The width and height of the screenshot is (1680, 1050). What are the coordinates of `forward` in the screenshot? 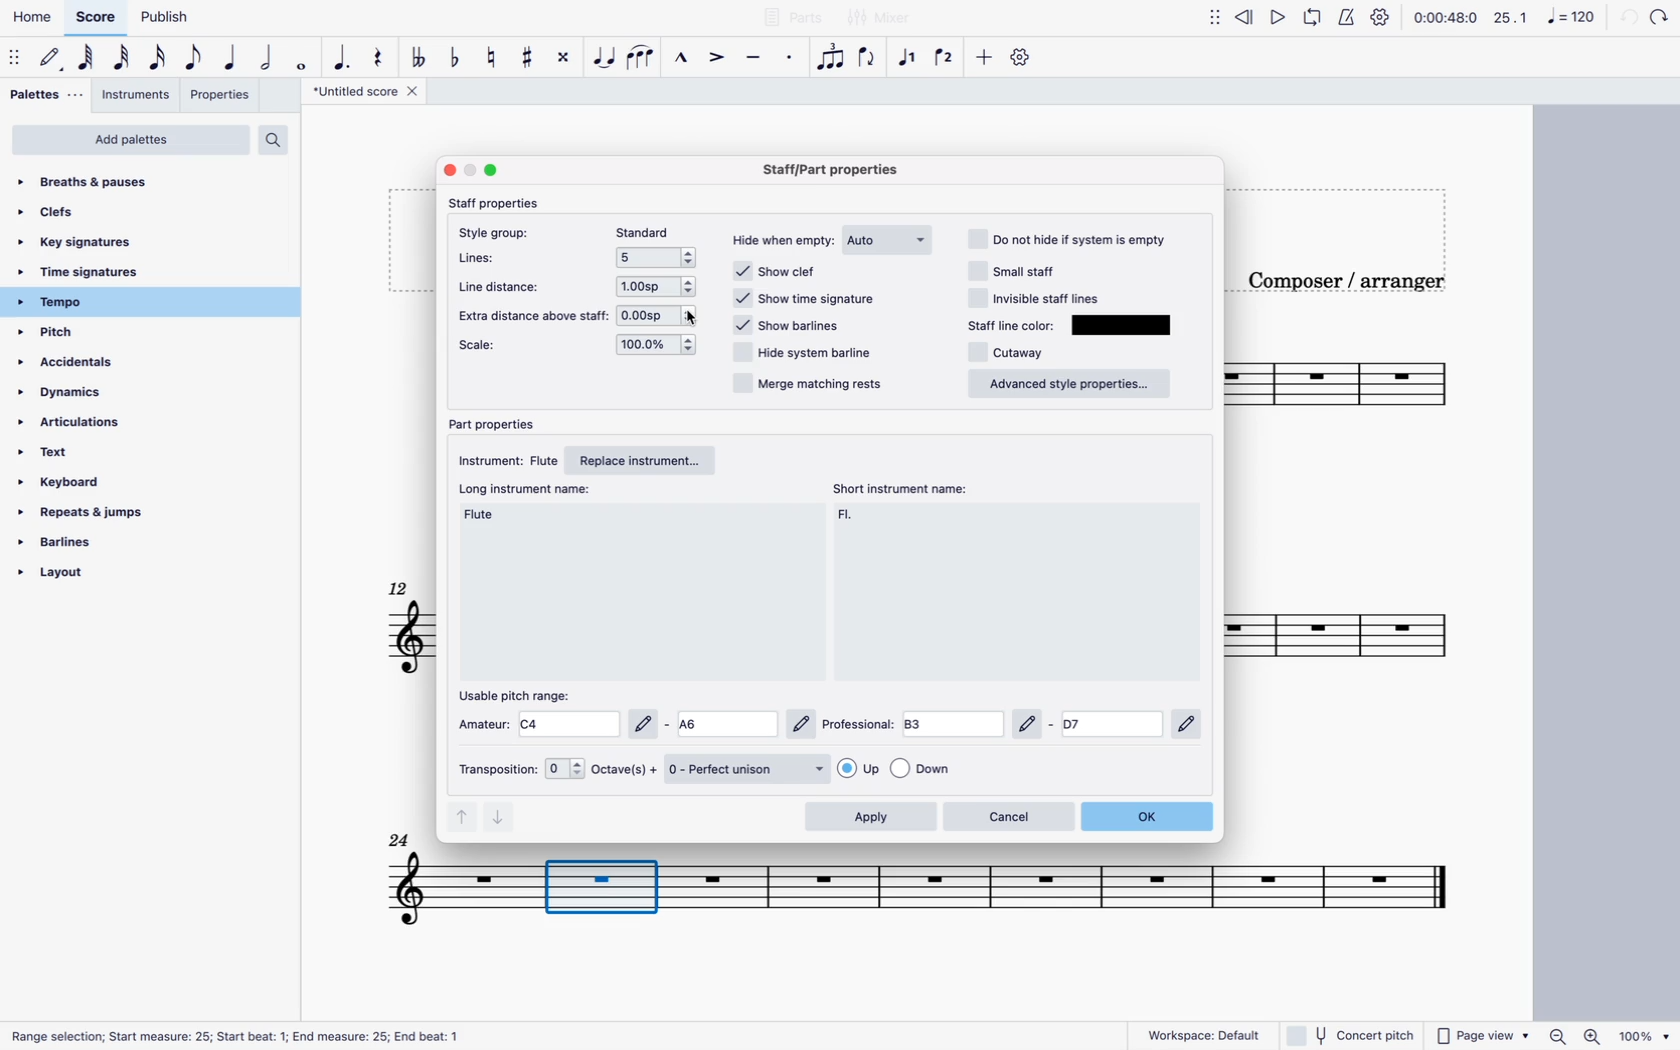 It's located at (1660, 16).